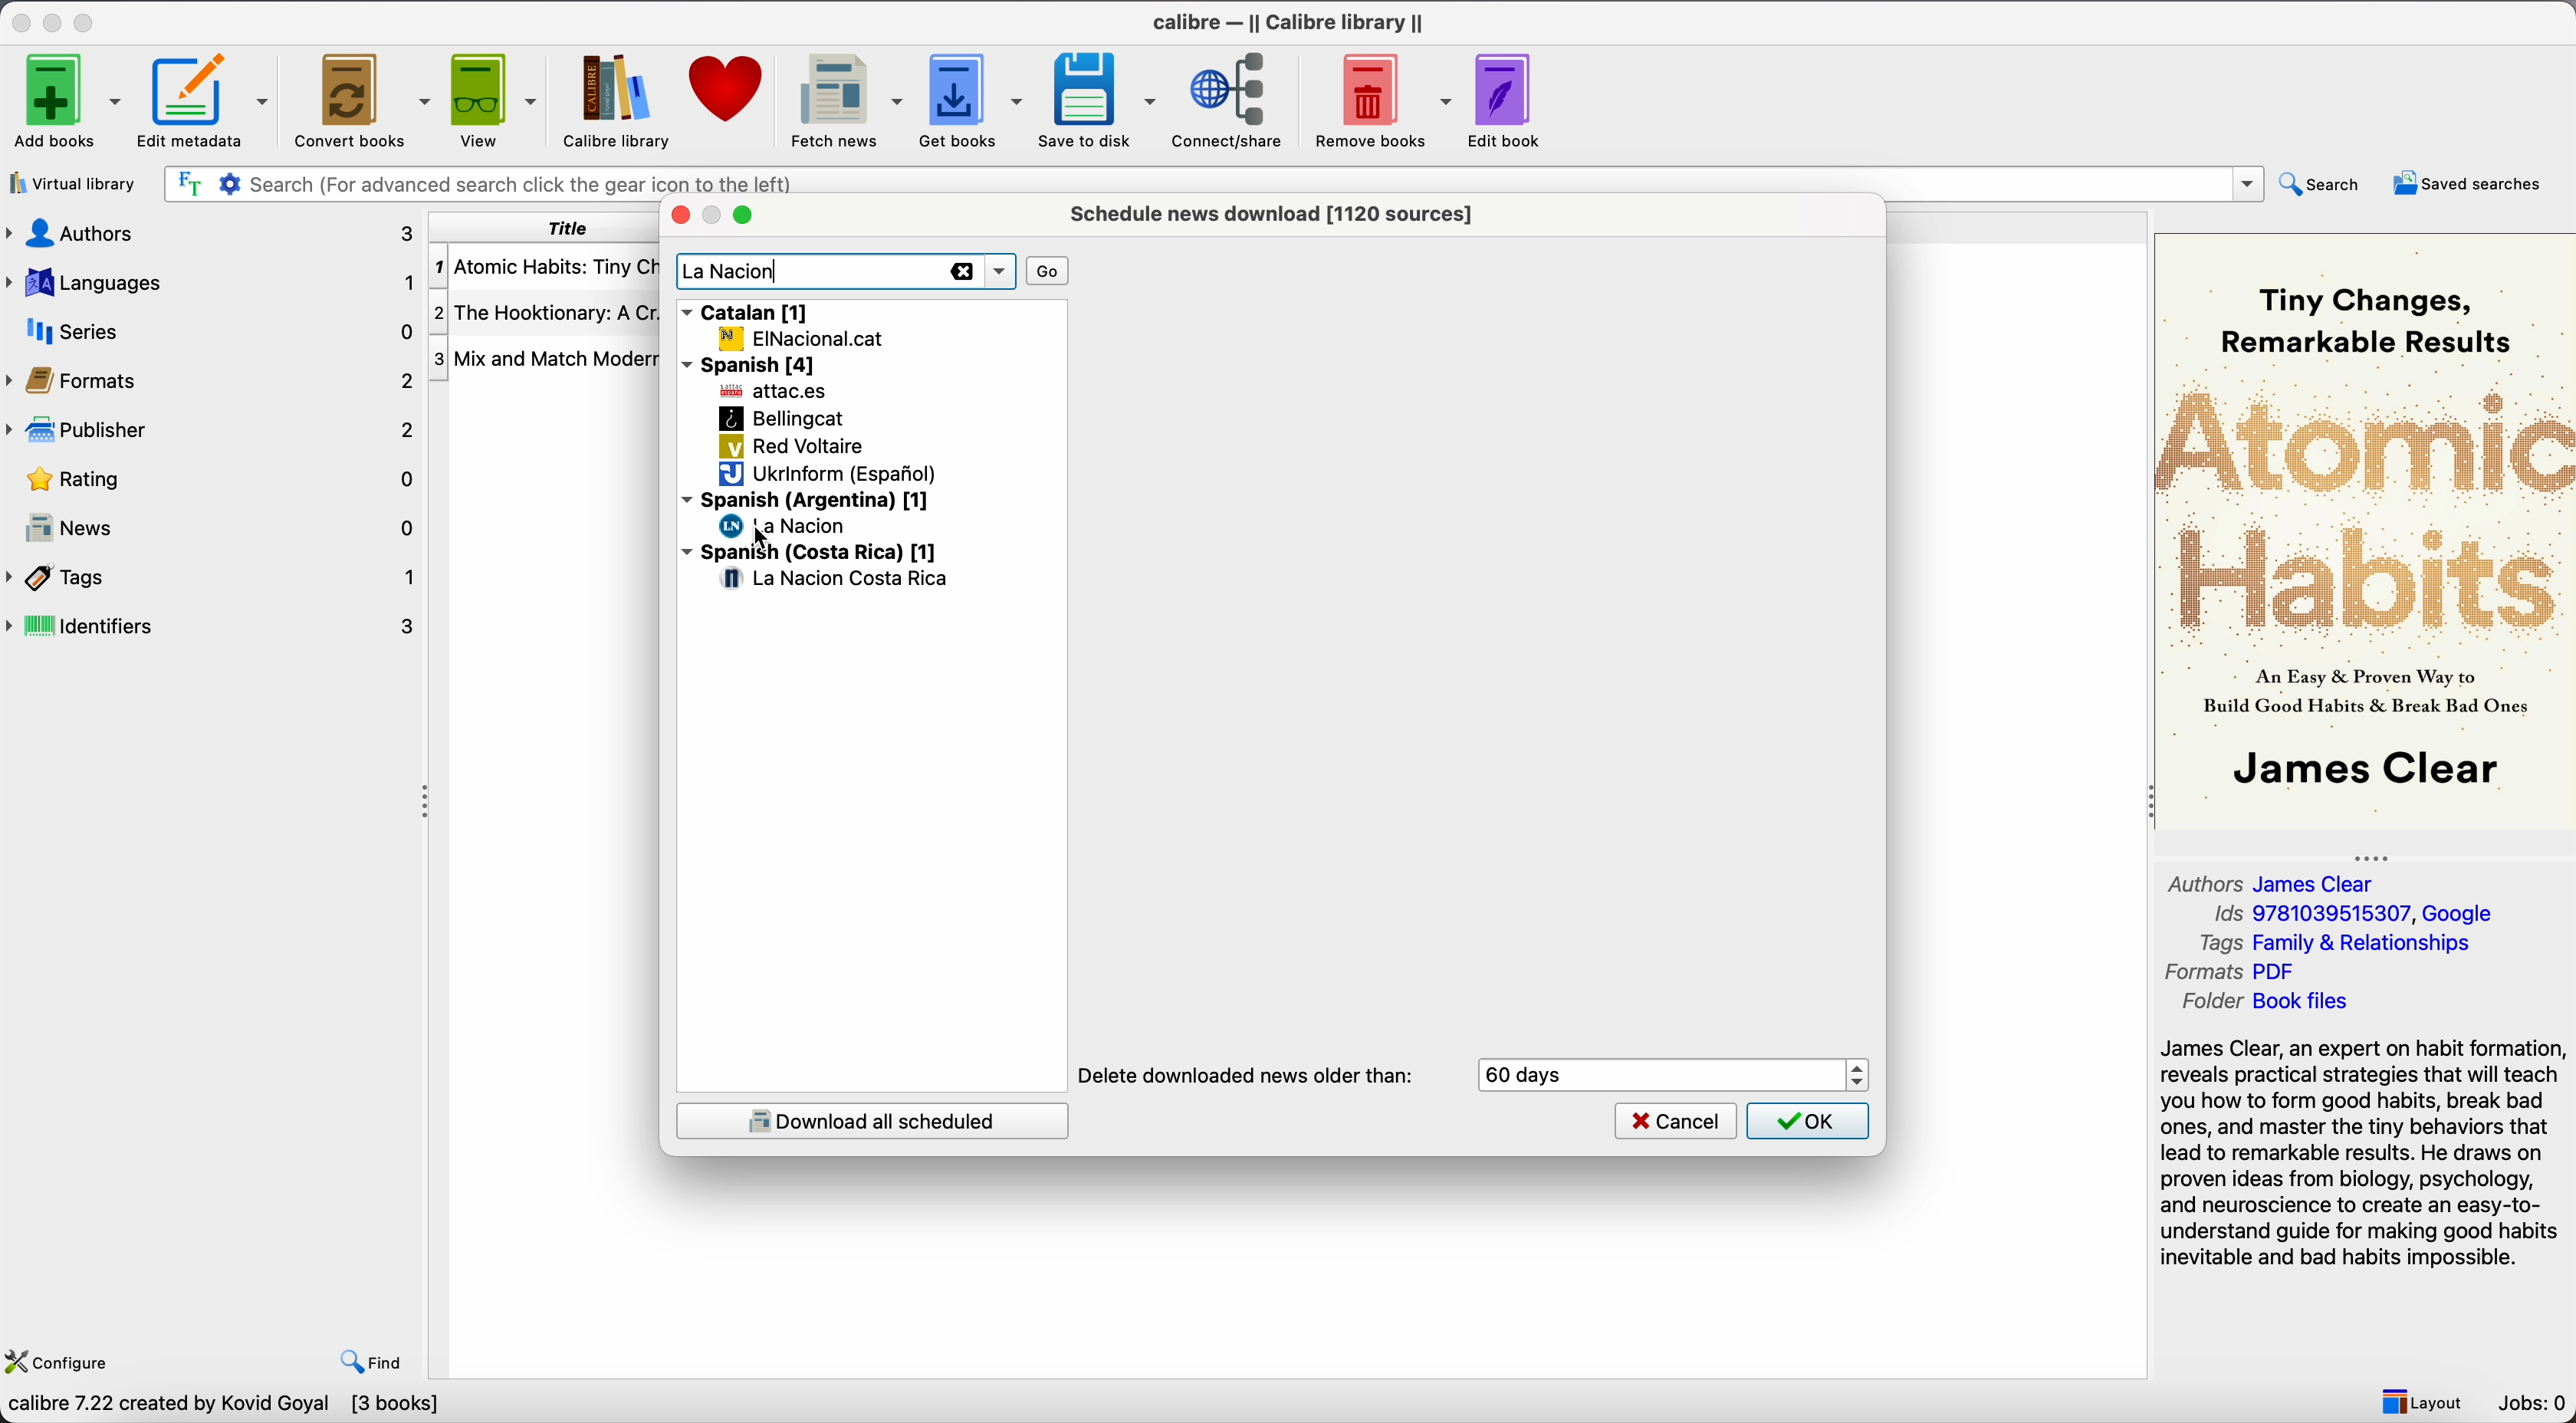 The image size is (2576, 1423). What do you see at coordinates (2344, 942) in the screenshot?
I see `Tags Family & Relationships` at bounding box center [2344, 942].